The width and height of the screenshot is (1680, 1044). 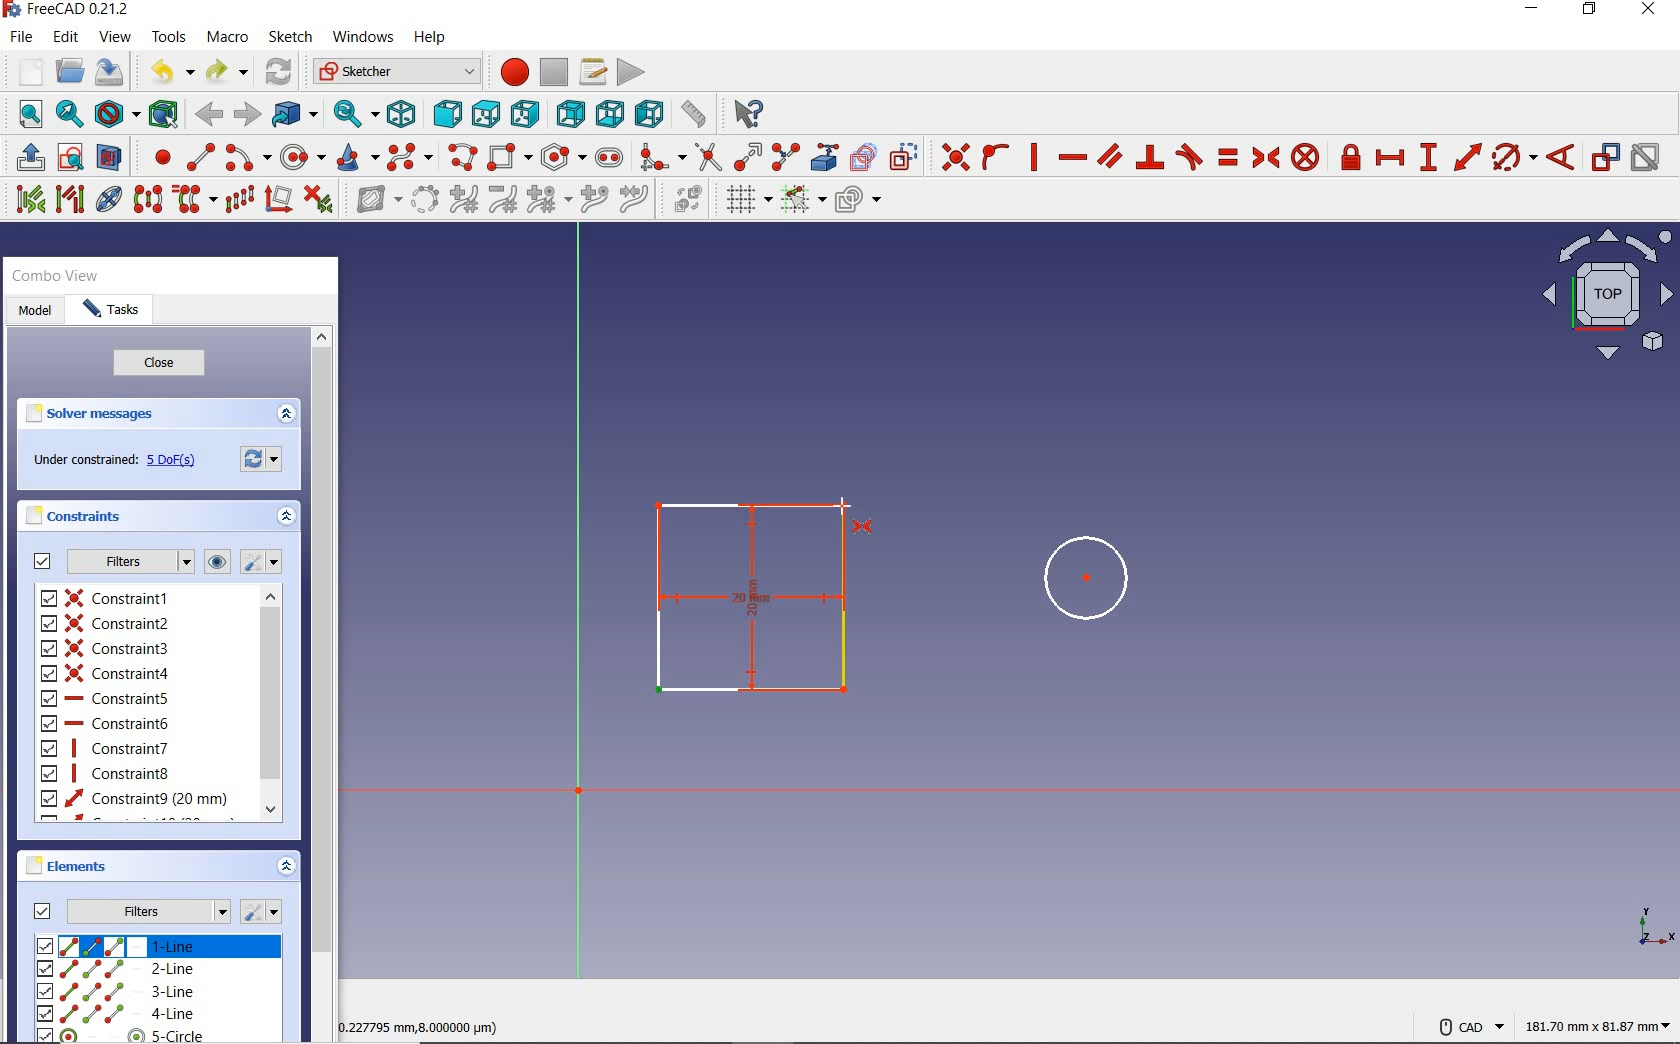 What do you see at coordinates (134, 799) in the screenshot?
I see `constraint9 (20MM)` at bounding box center [134, 799].